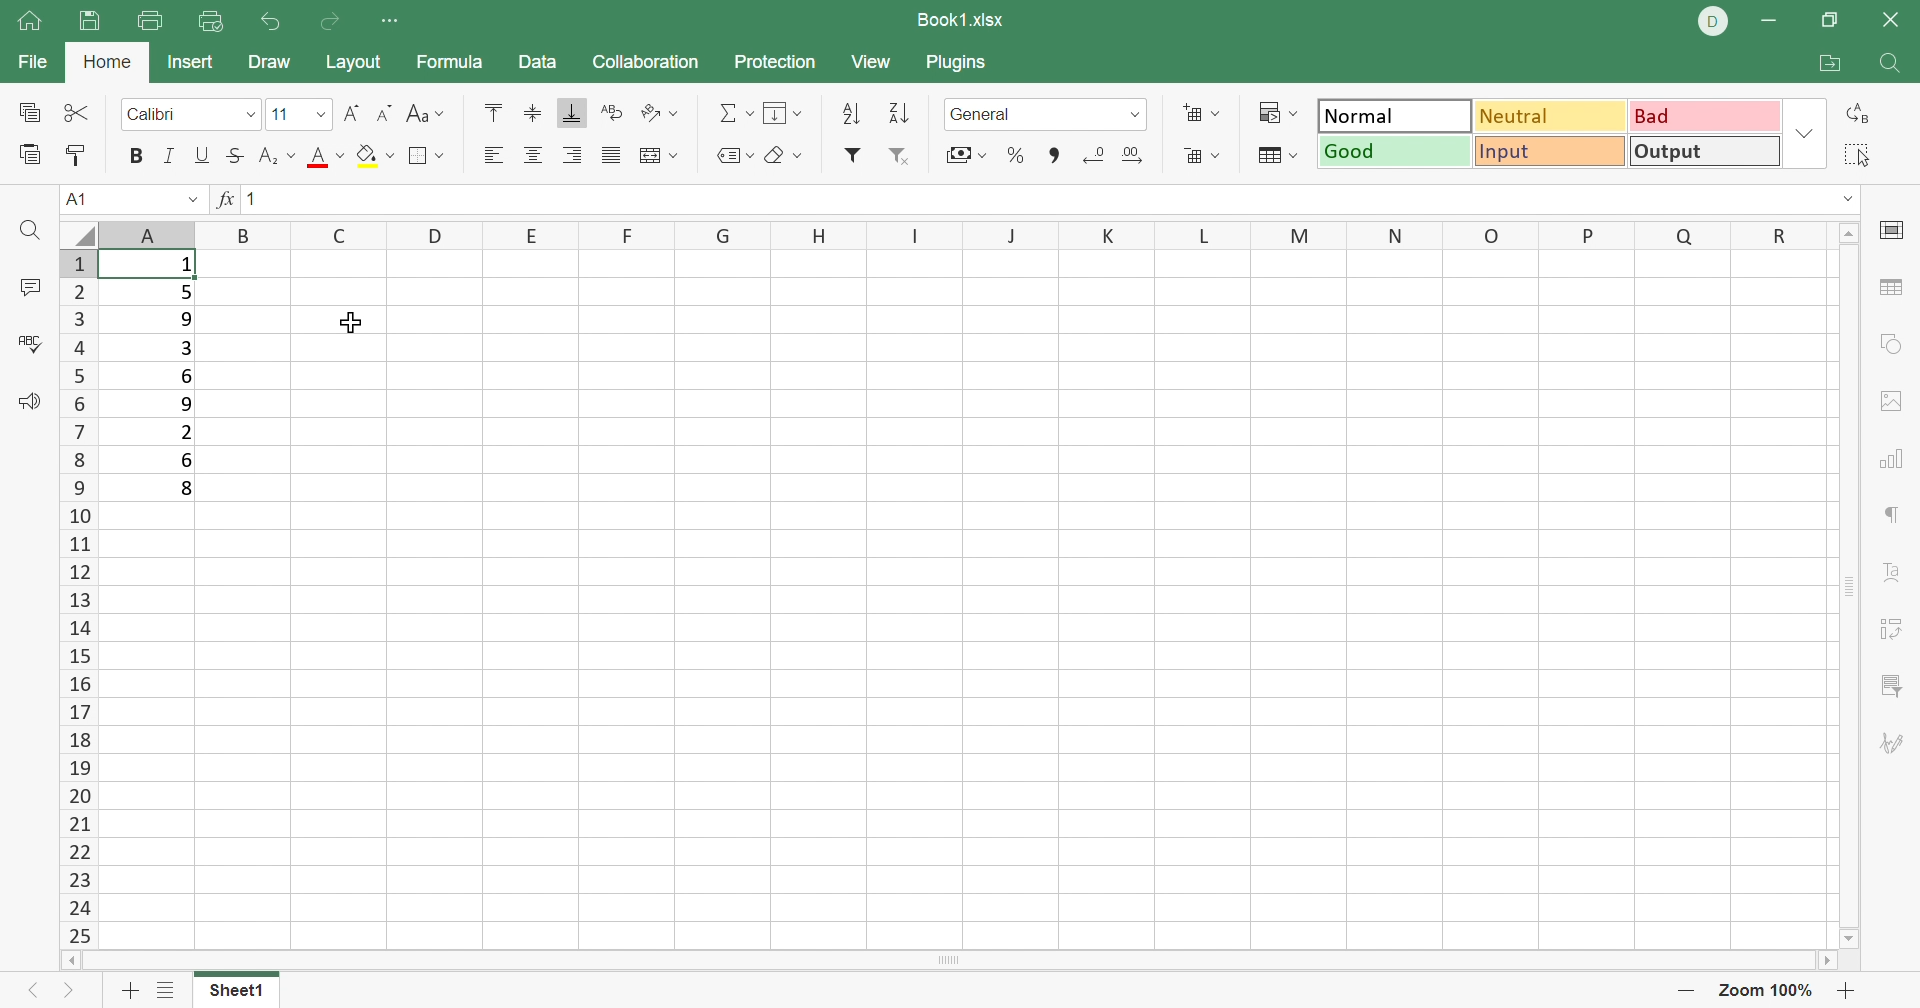  Describe the element at coordinates (29, 113) in the screenshot. I see `Copy` at that location.